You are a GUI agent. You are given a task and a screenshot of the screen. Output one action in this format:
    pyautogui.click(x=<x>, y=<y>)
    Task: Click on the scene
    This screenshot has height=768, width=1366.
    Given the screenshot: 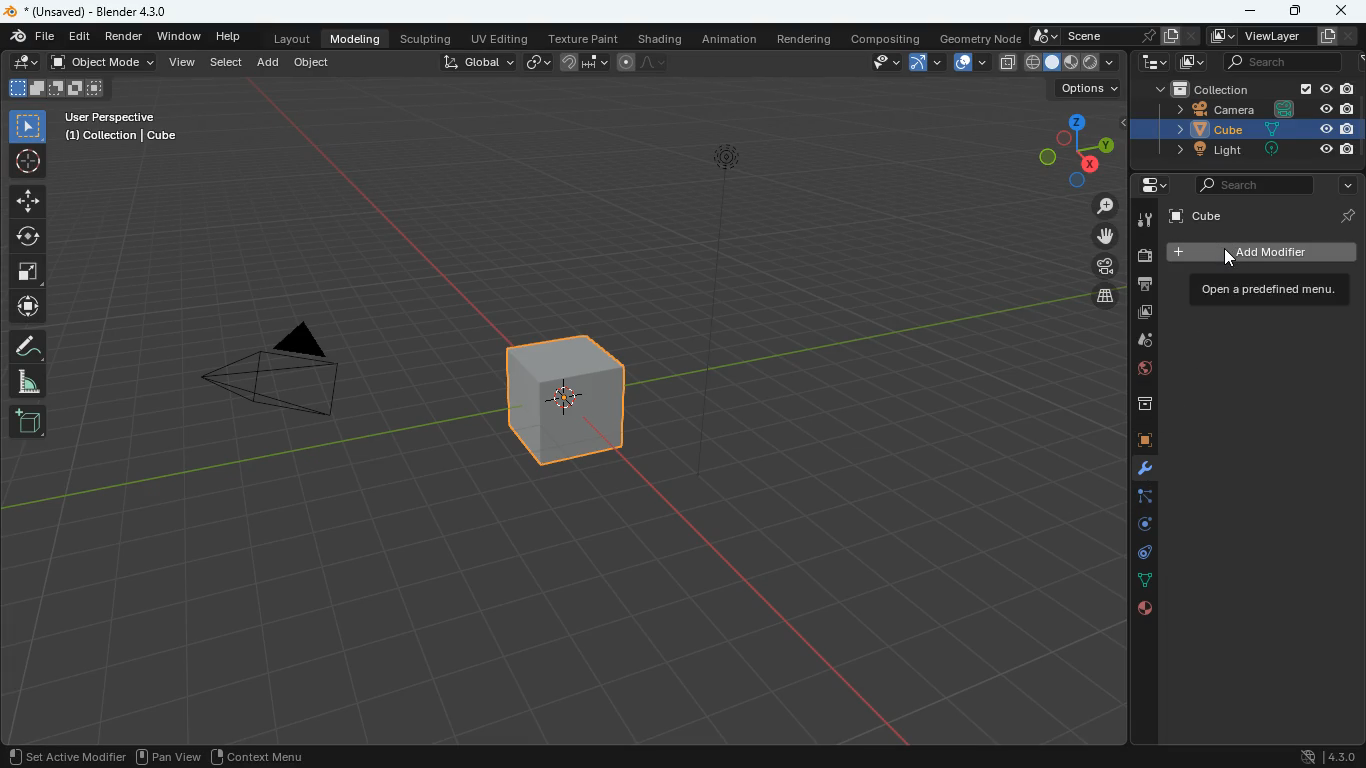 What is the action you would take?
    pyautogui.click(x=1115, y=36)
    